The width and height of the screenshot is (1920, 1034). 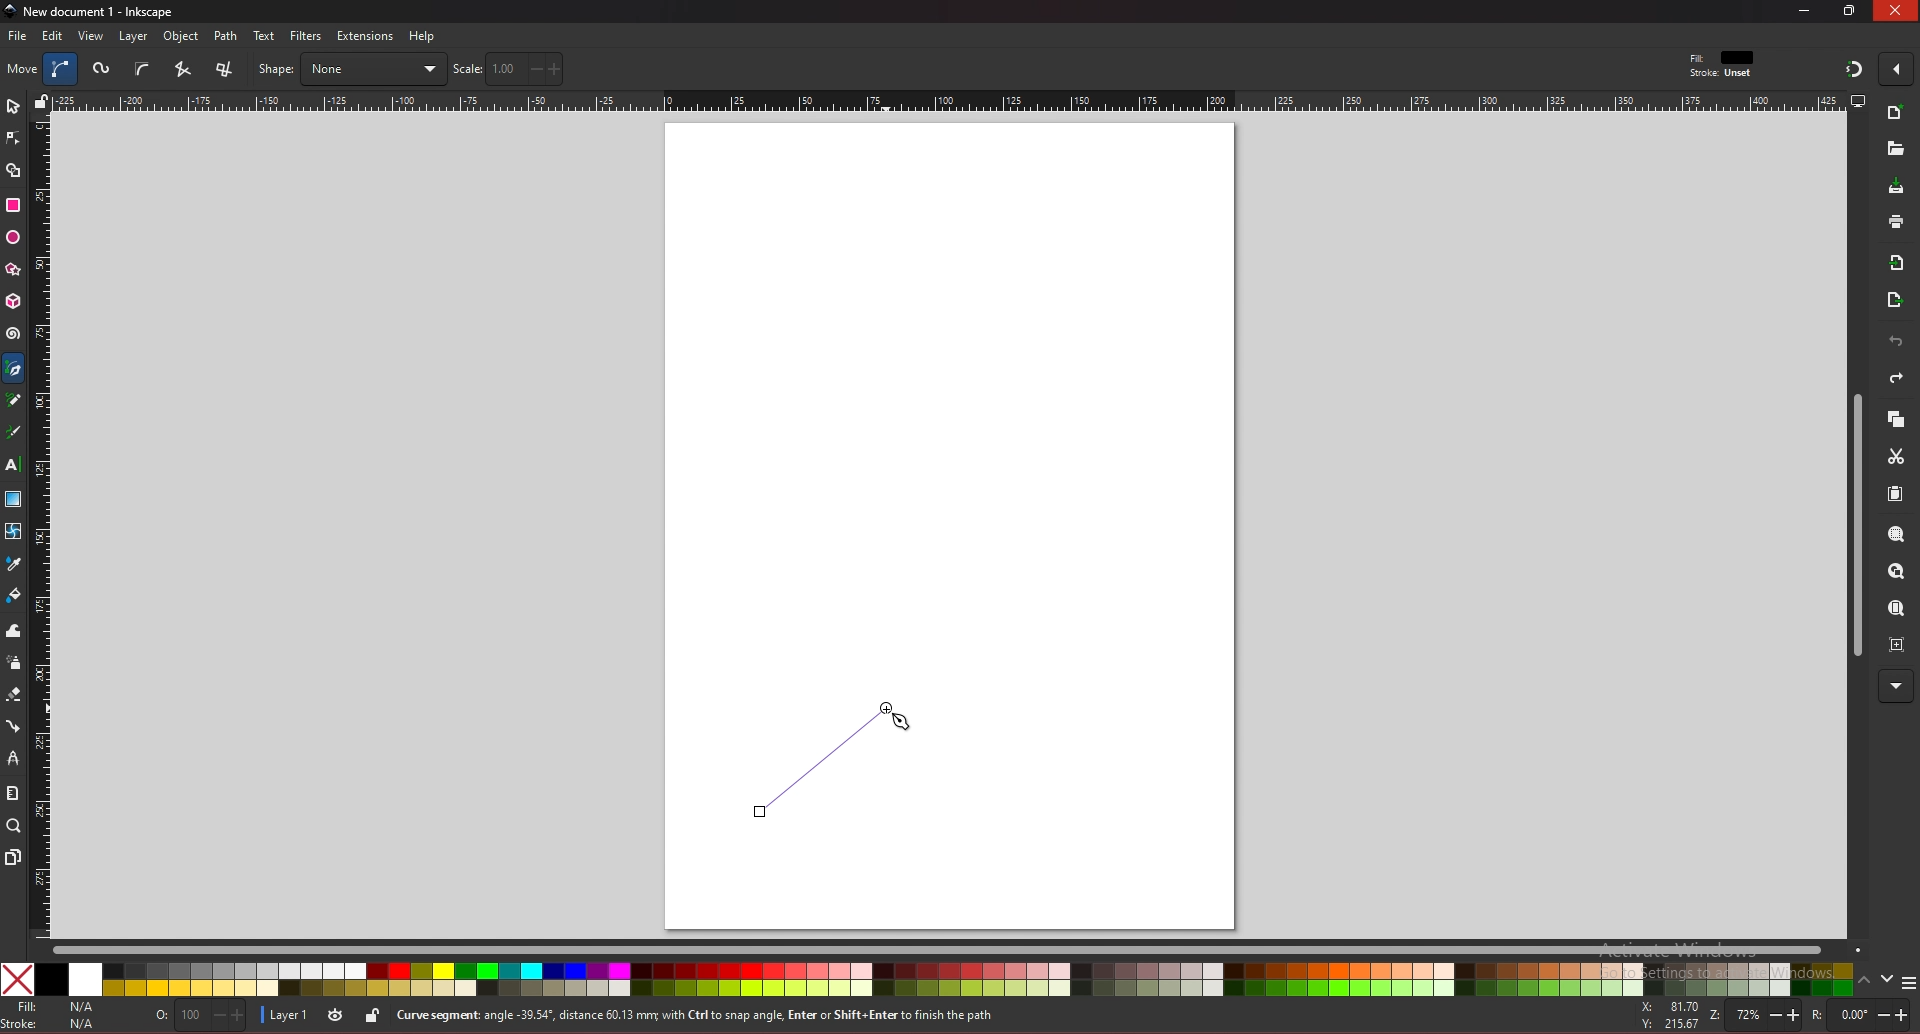 I want to click on text, so click(x=264, y=36).